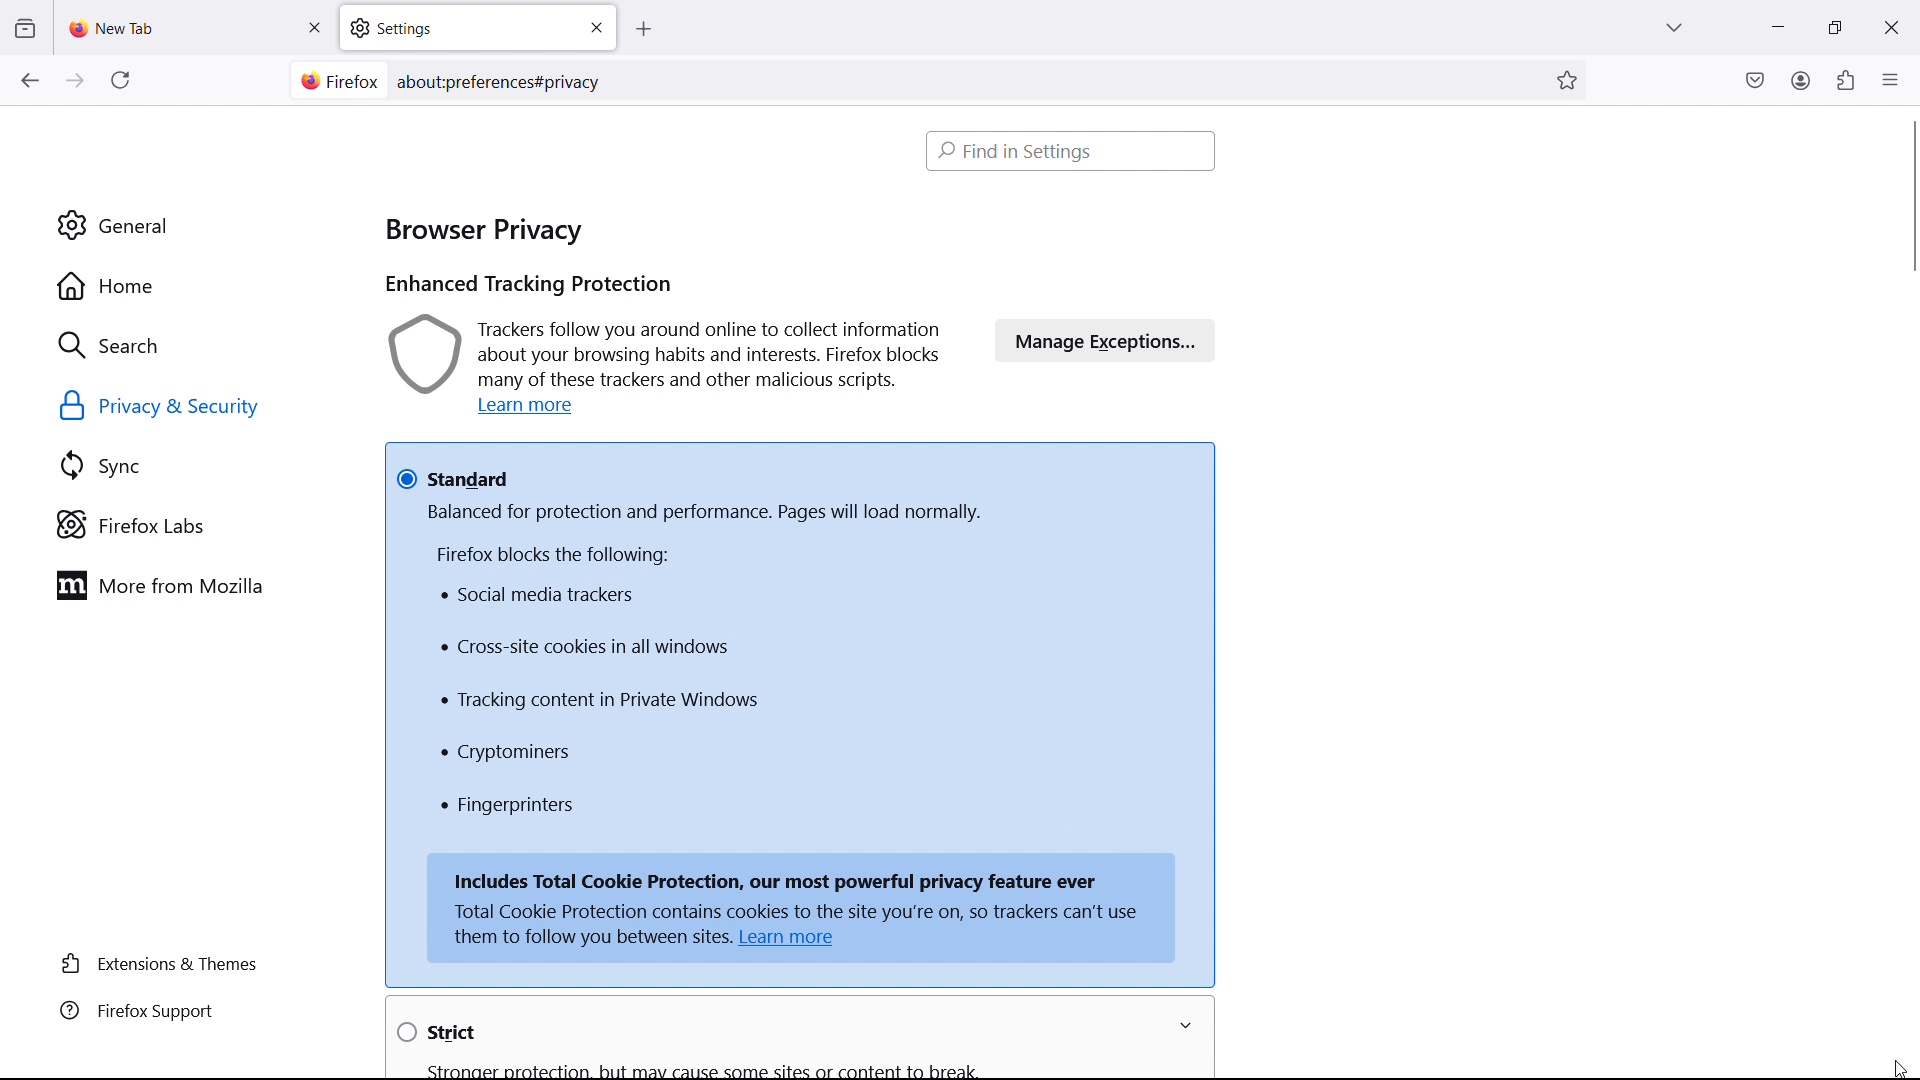 The image size is (1920, 1080). I want to click on new tab, so click(115, 28).